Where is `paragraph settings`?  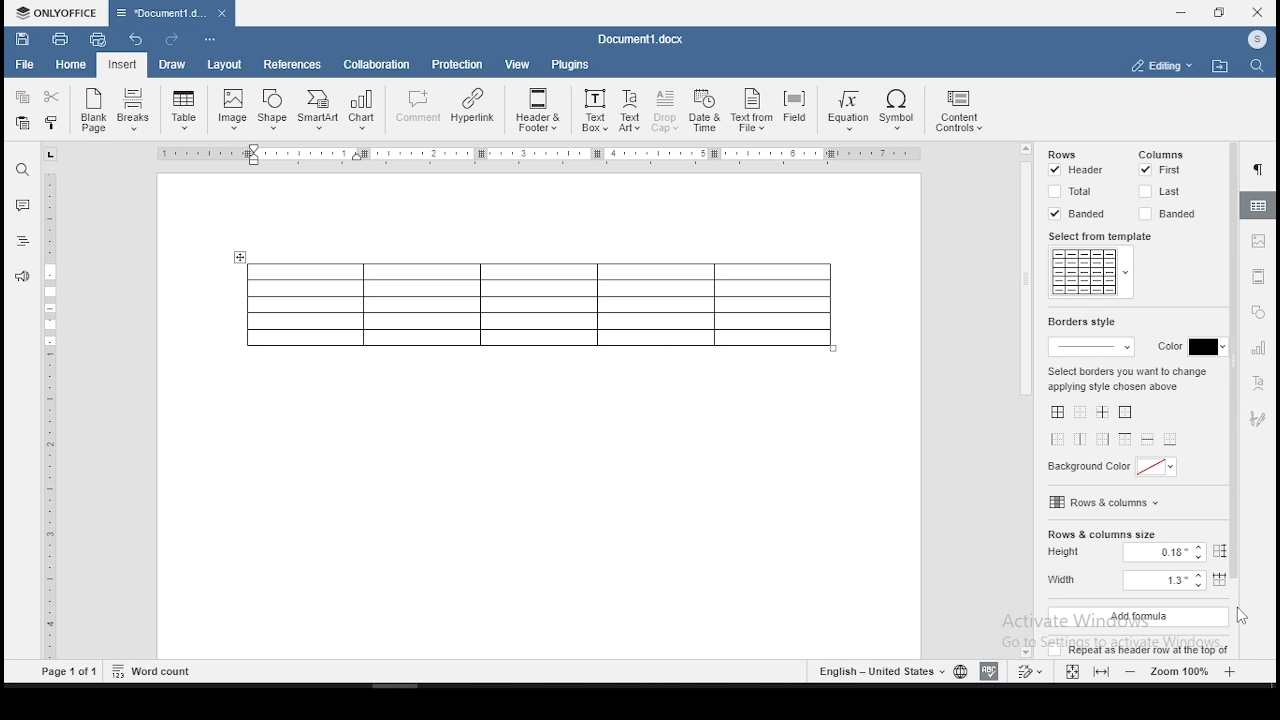 paragraph settings is located at coordinates (1261, 170).